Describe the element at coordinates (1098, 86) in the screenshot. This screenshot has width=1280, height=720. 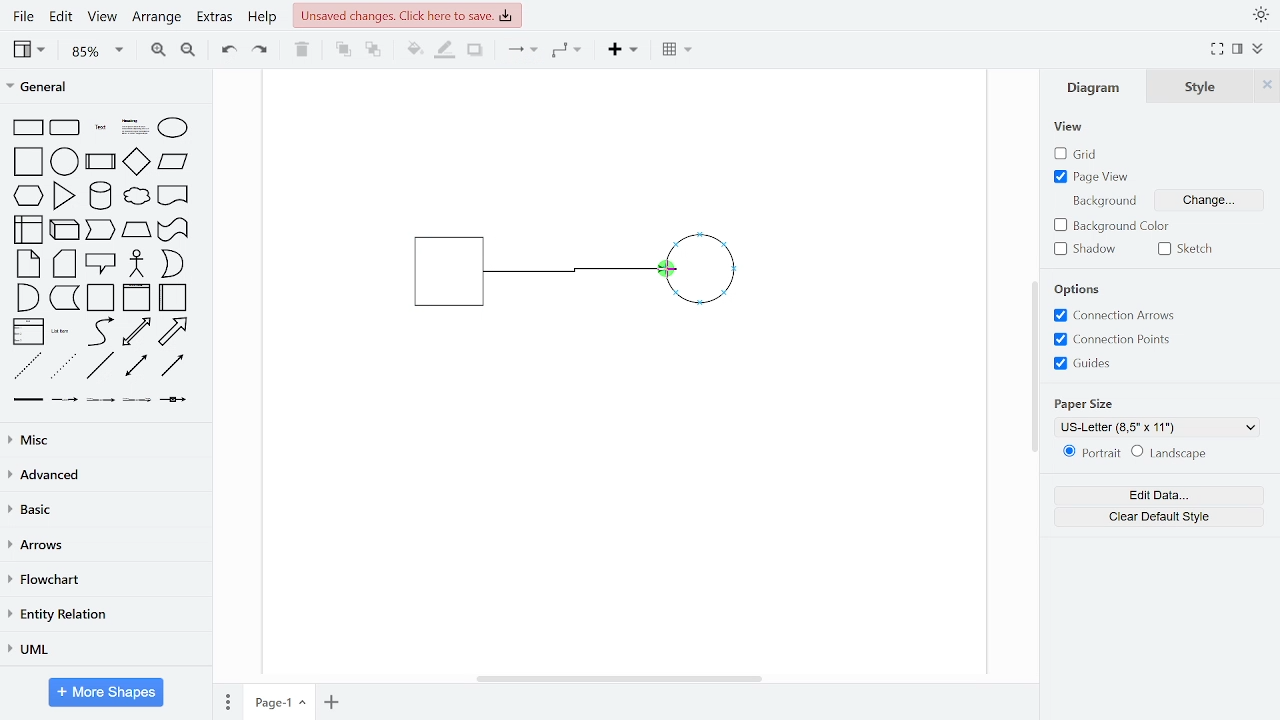
I see `diagram` at that location.